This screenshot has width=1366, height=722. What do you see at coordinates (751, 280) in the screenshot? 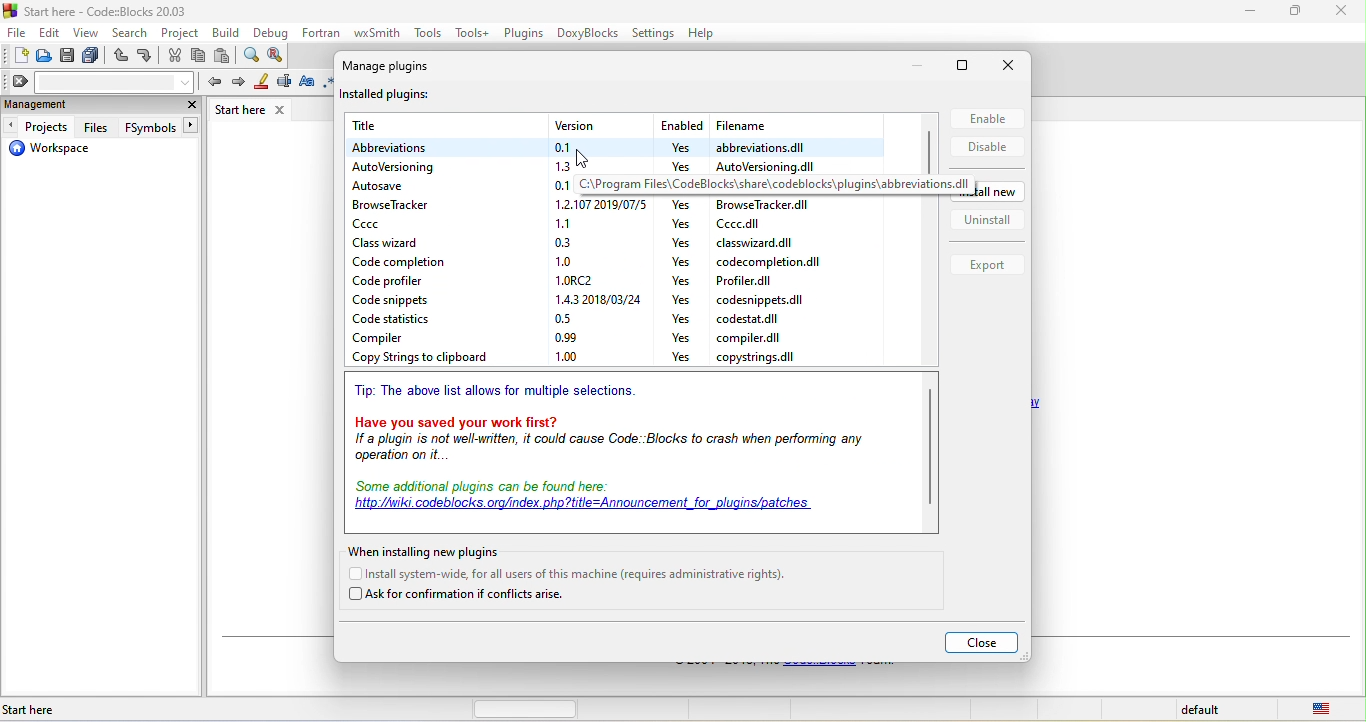
I see `file` at bounding box center [751, 280].